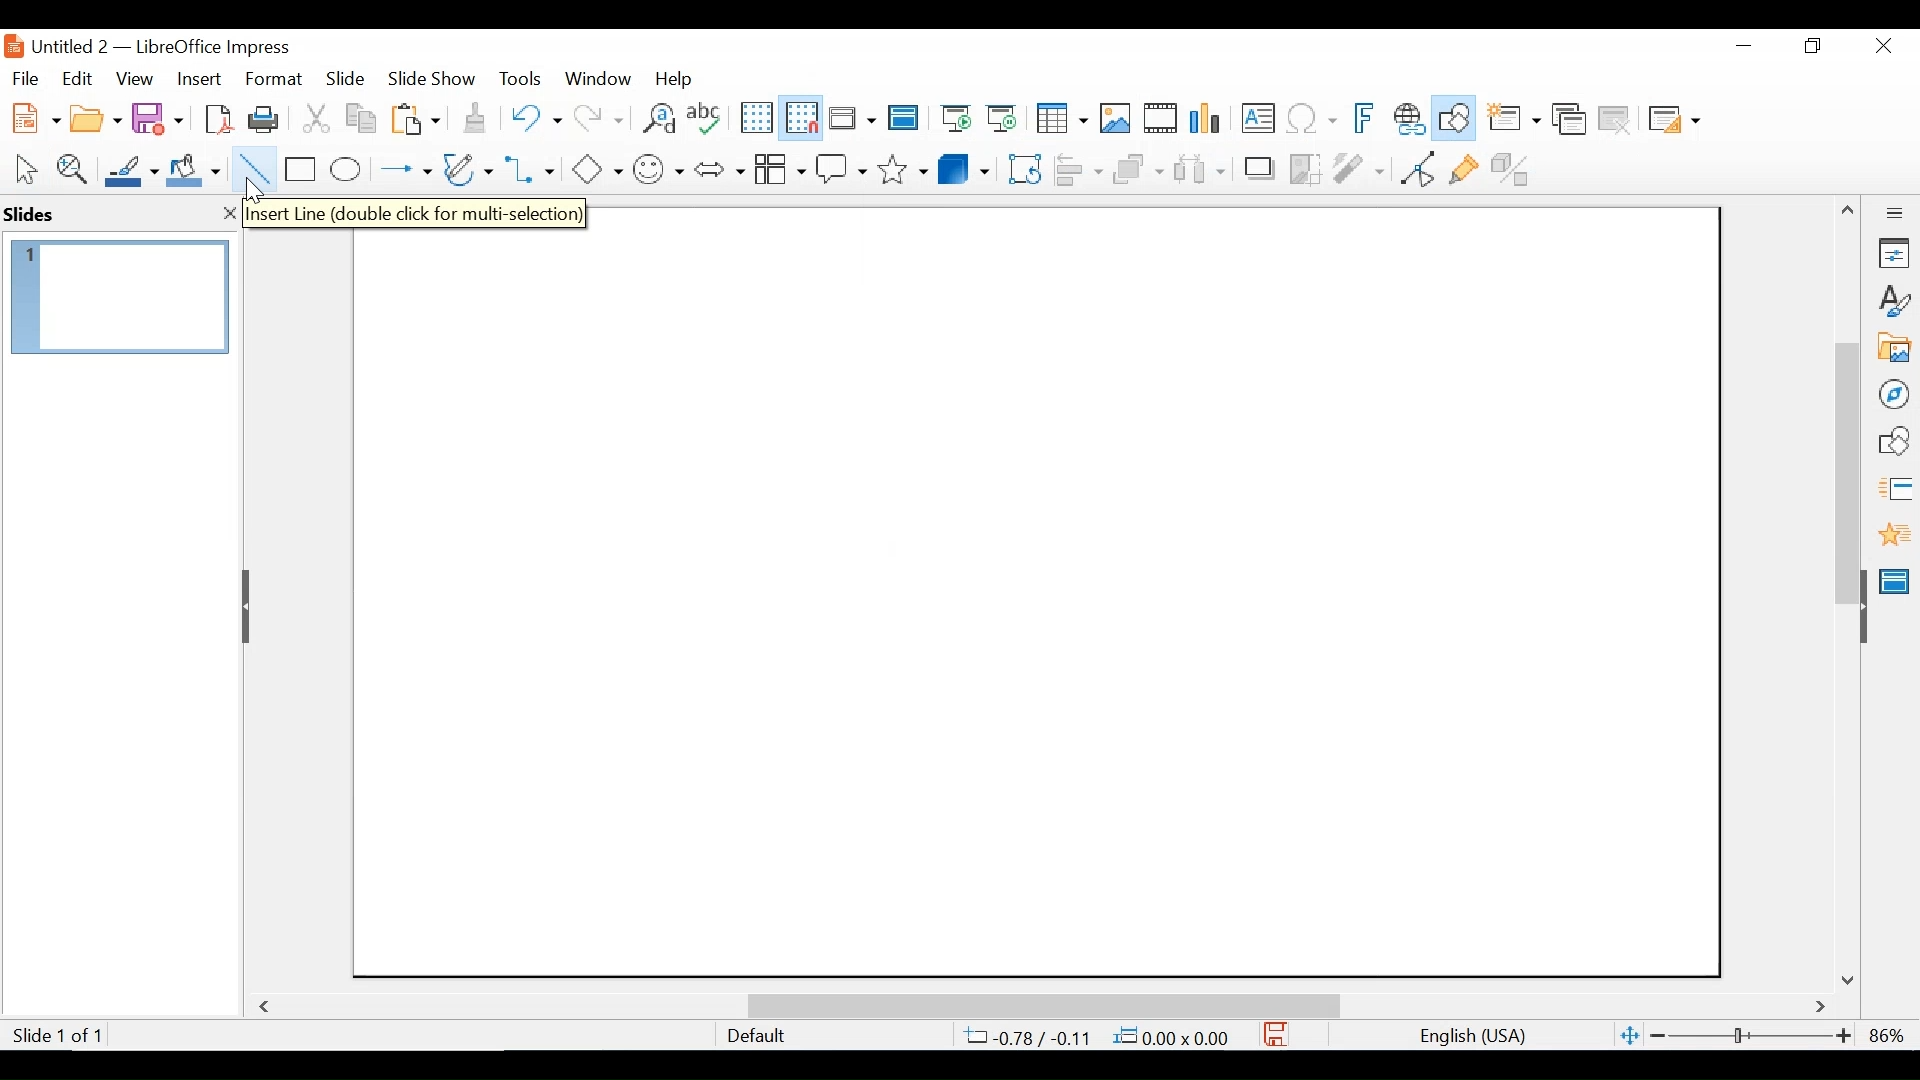 The image size is (1920, 1080). I want to click on Insert Textbox, so click(1256, 120).